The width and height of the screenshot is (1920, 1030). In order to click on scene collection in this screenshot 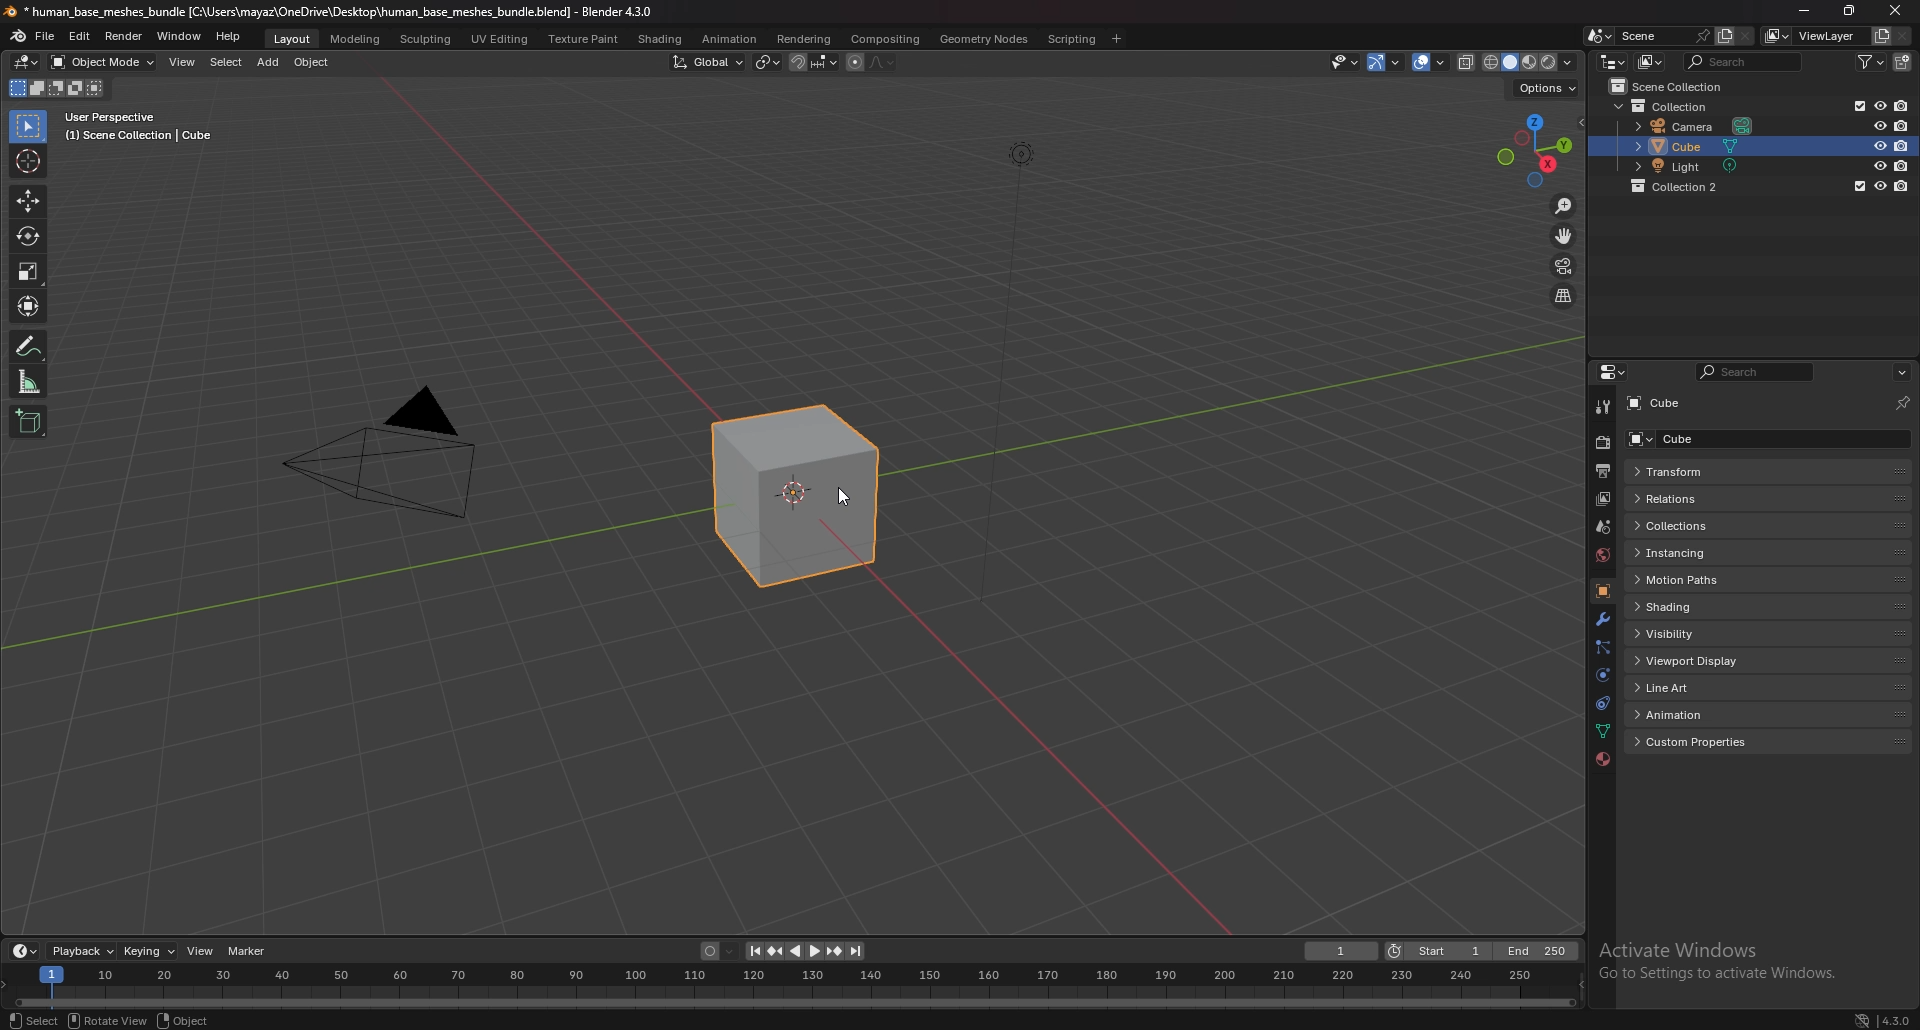, I will do `click(1674, 85)`.